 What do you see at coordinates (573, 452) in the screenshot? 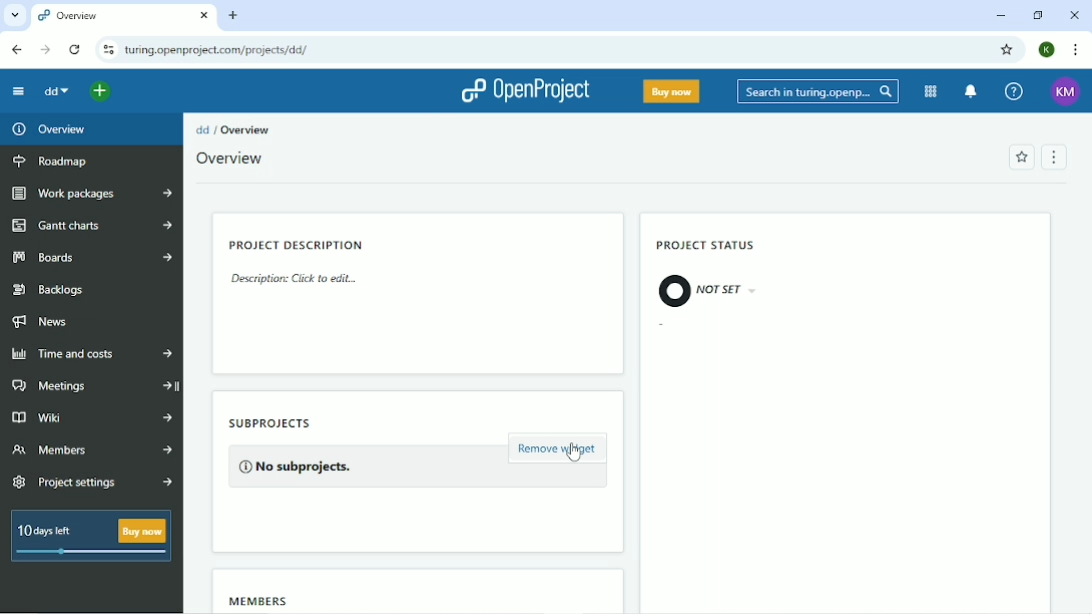
I see `Cursor` at bounding box center [573, 452].